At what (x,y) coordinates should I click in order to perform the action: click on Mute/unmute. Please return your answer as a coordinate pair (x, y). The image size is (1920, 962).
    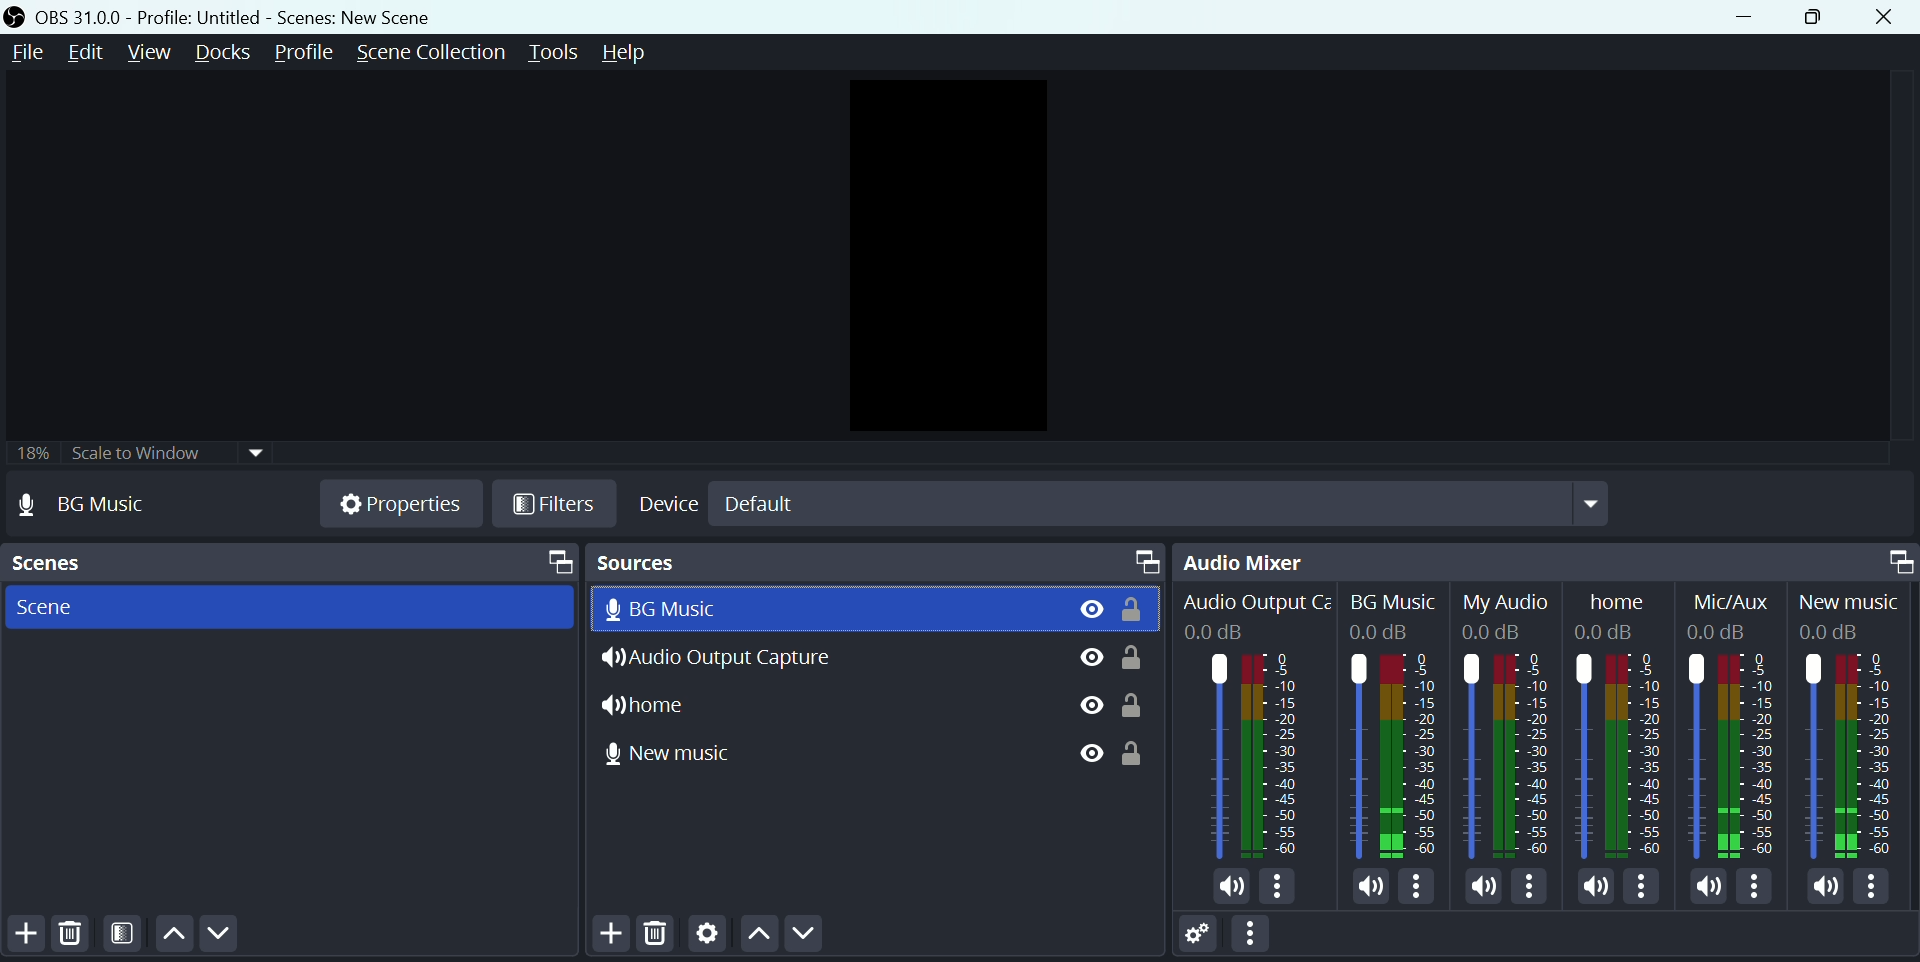
    Looking at the image, I should click on (1707, 886).